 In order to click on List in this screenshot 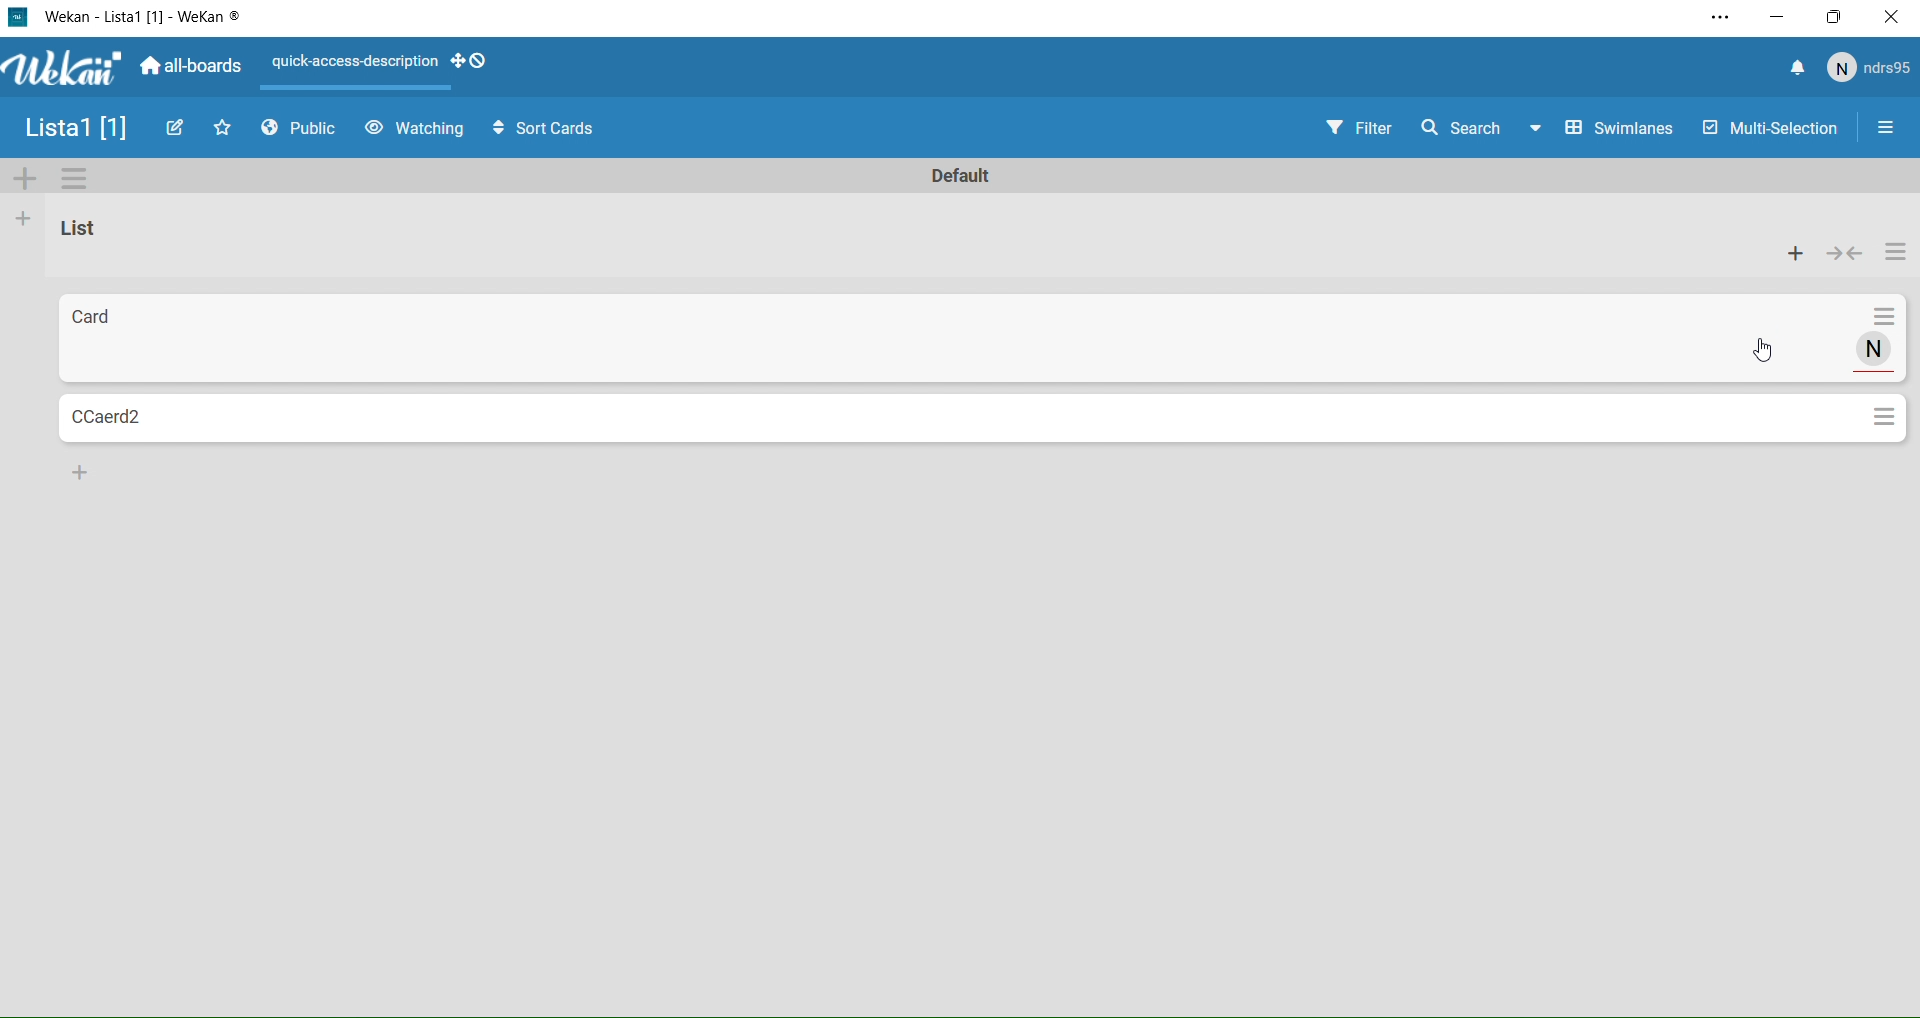, I will do `click(90, 231)`.